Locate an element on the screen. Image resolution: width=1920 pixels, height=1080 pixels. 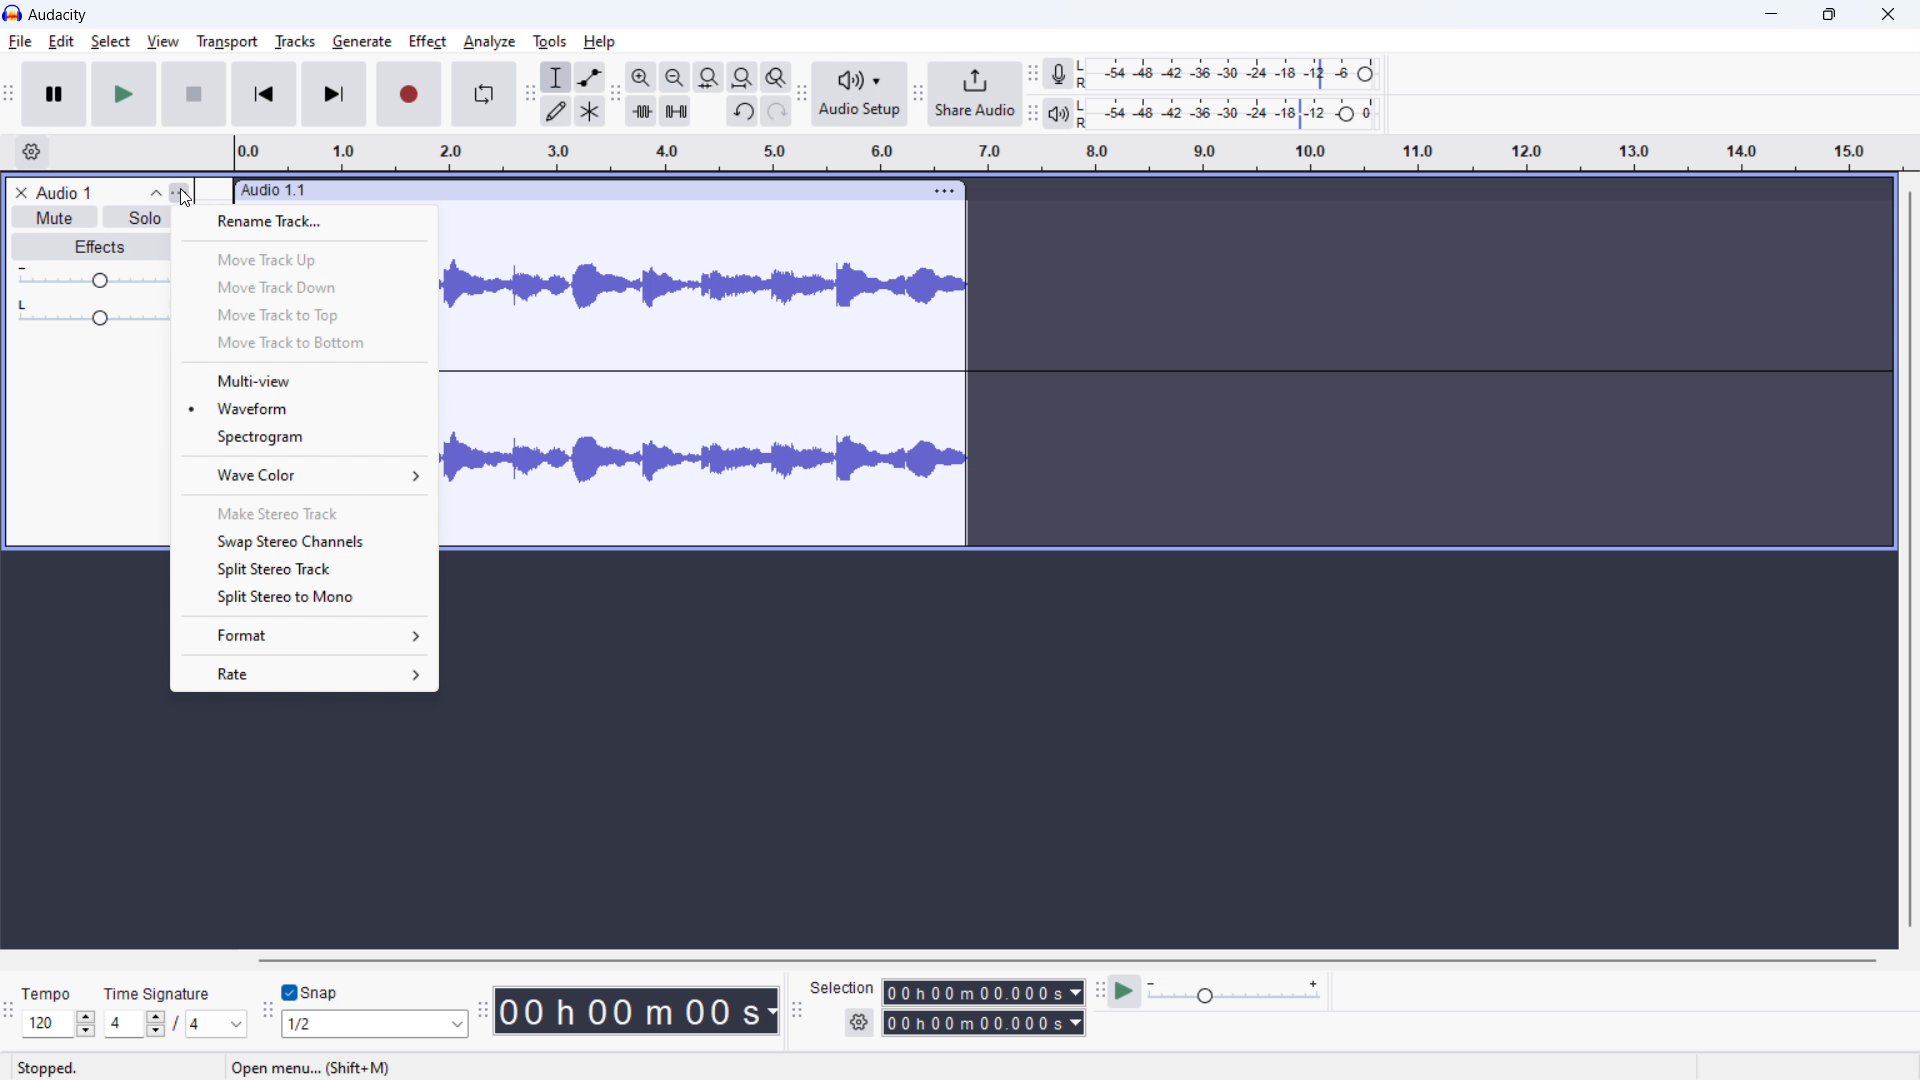
track options is located at coordinates (941, 191).